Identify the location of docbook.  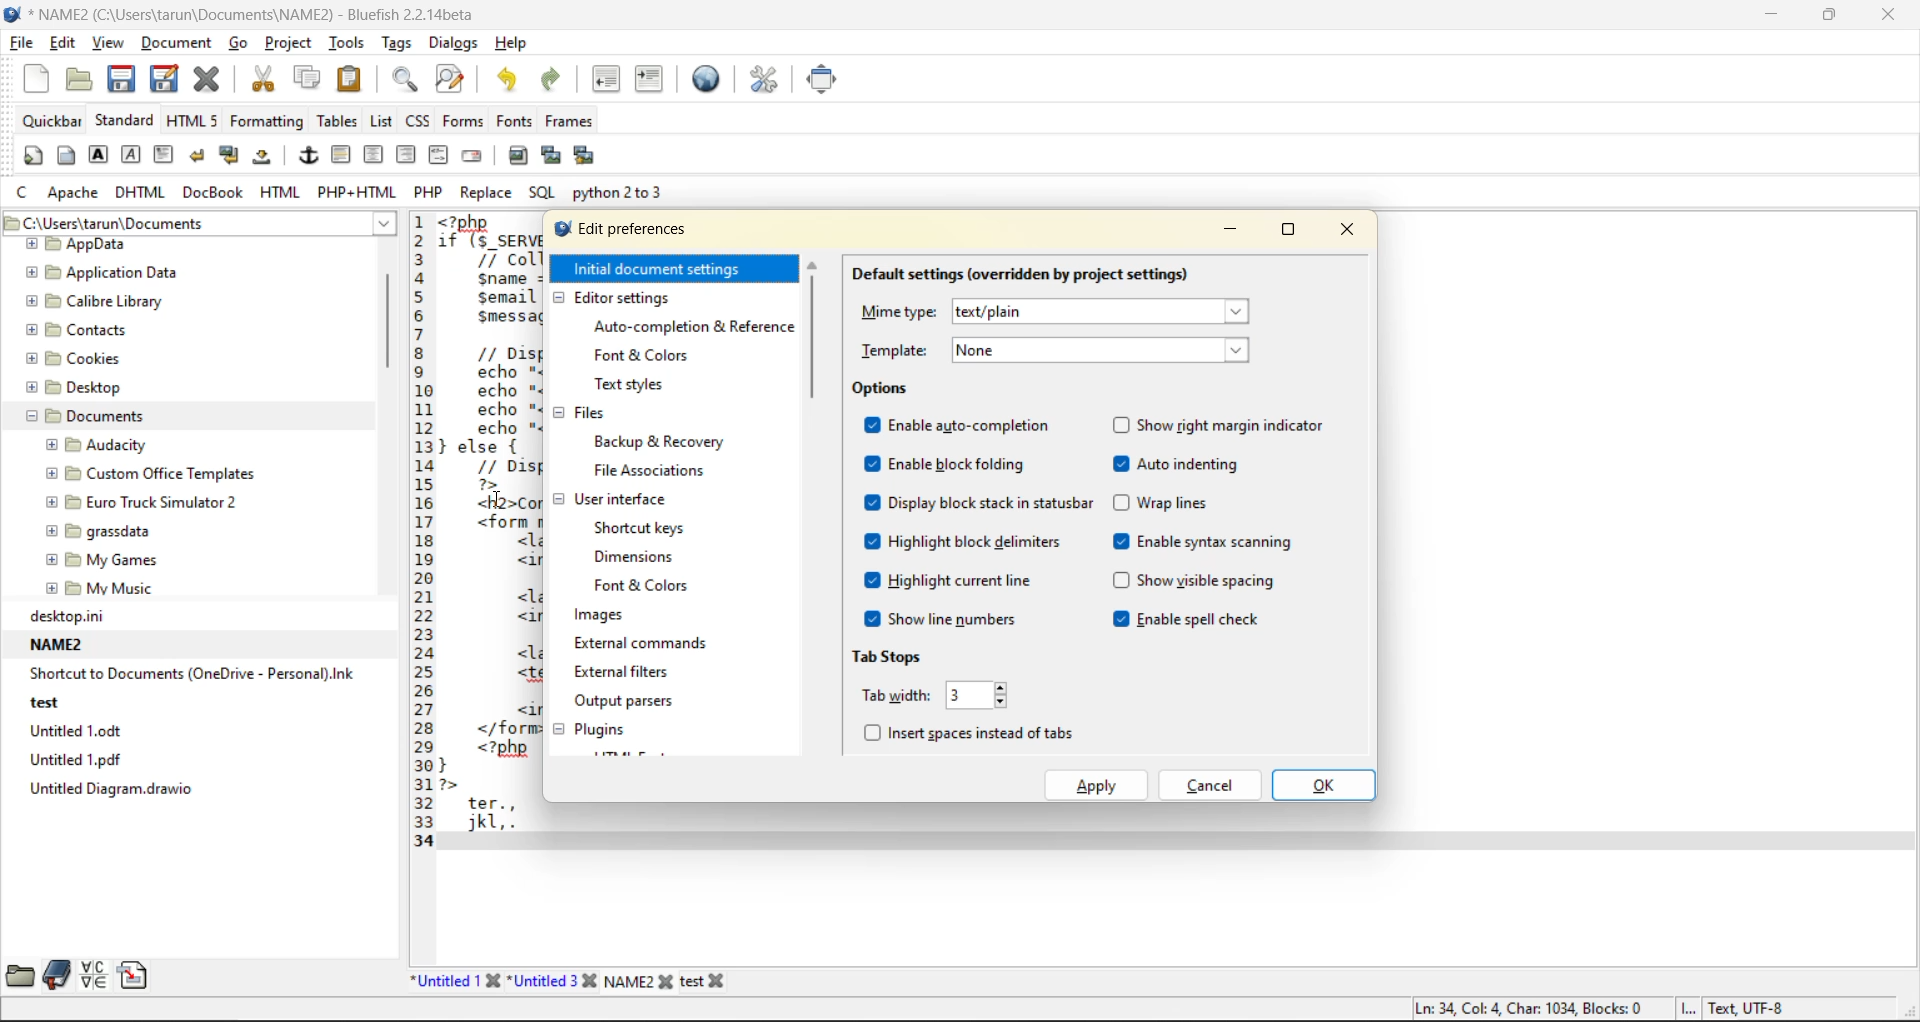
(217, 194).